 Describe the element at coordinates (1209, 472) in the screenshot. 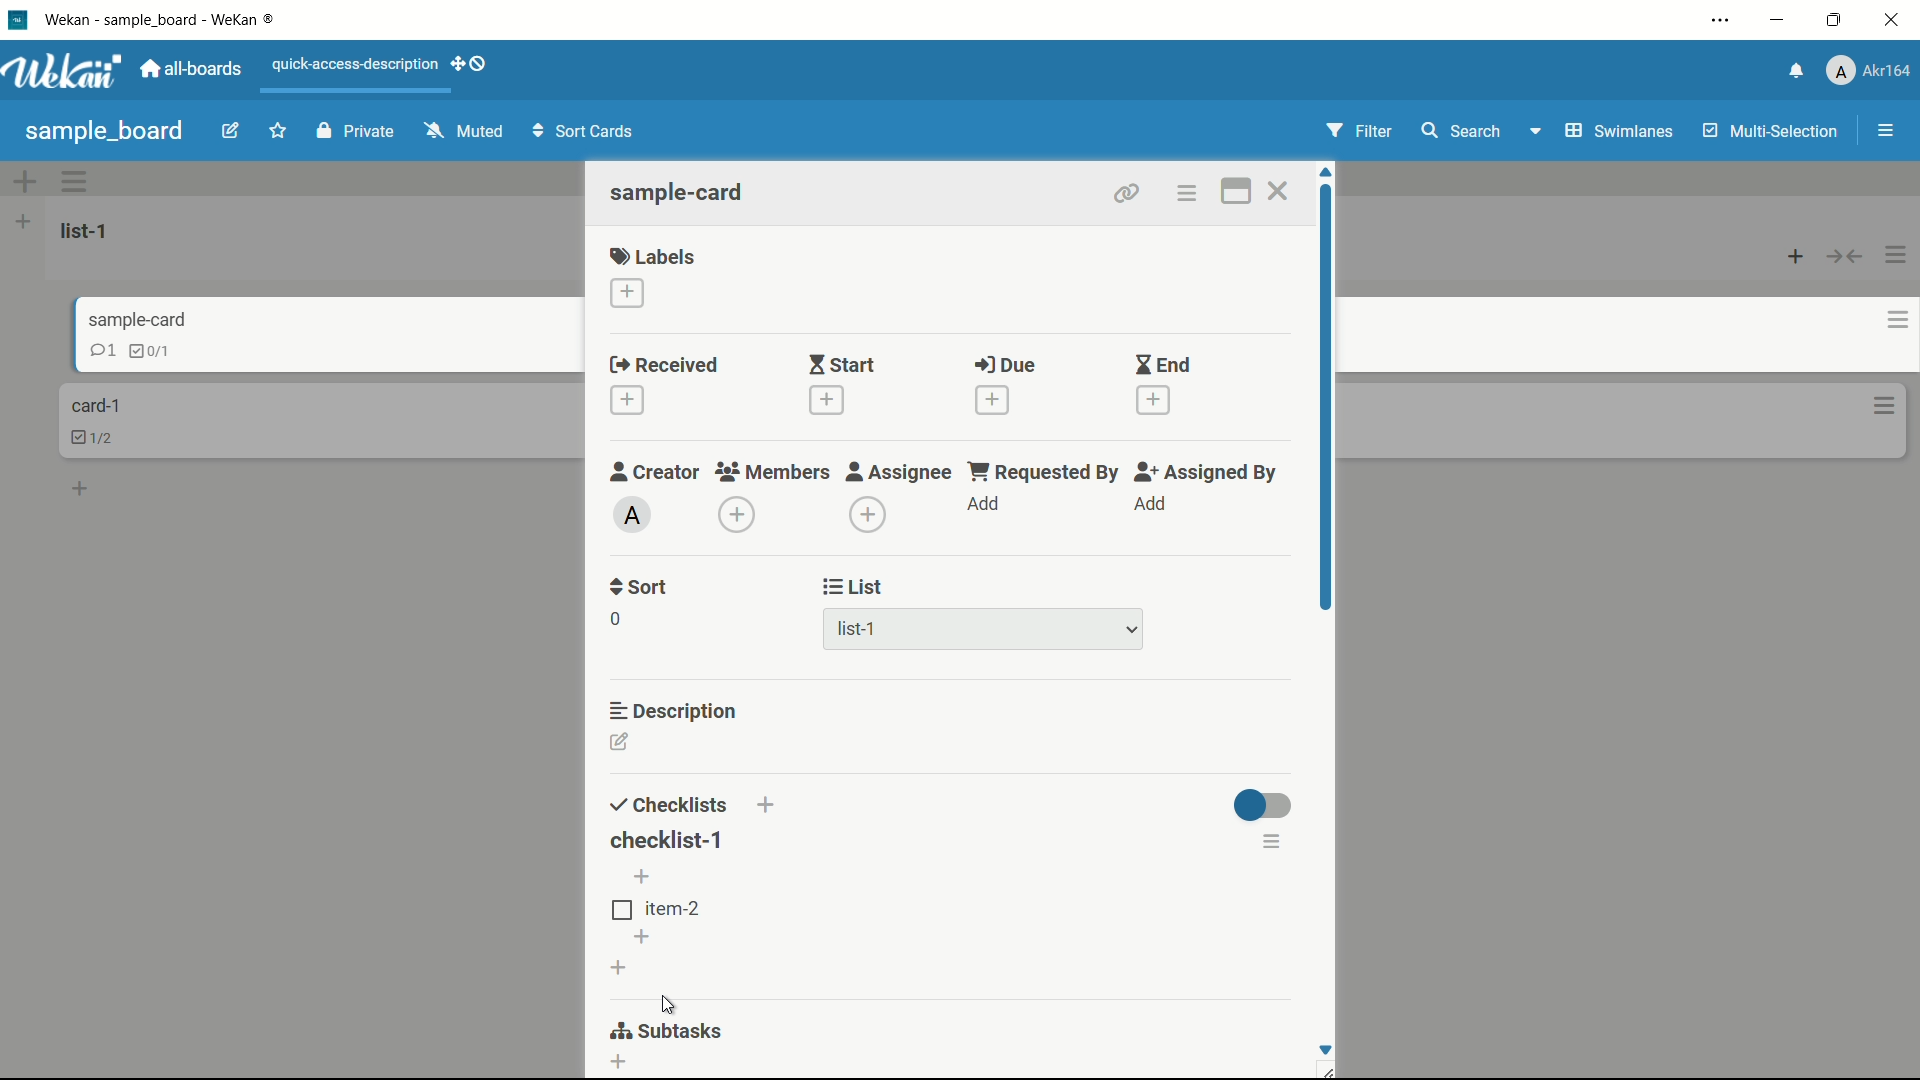

I see `assigned by` at that location.